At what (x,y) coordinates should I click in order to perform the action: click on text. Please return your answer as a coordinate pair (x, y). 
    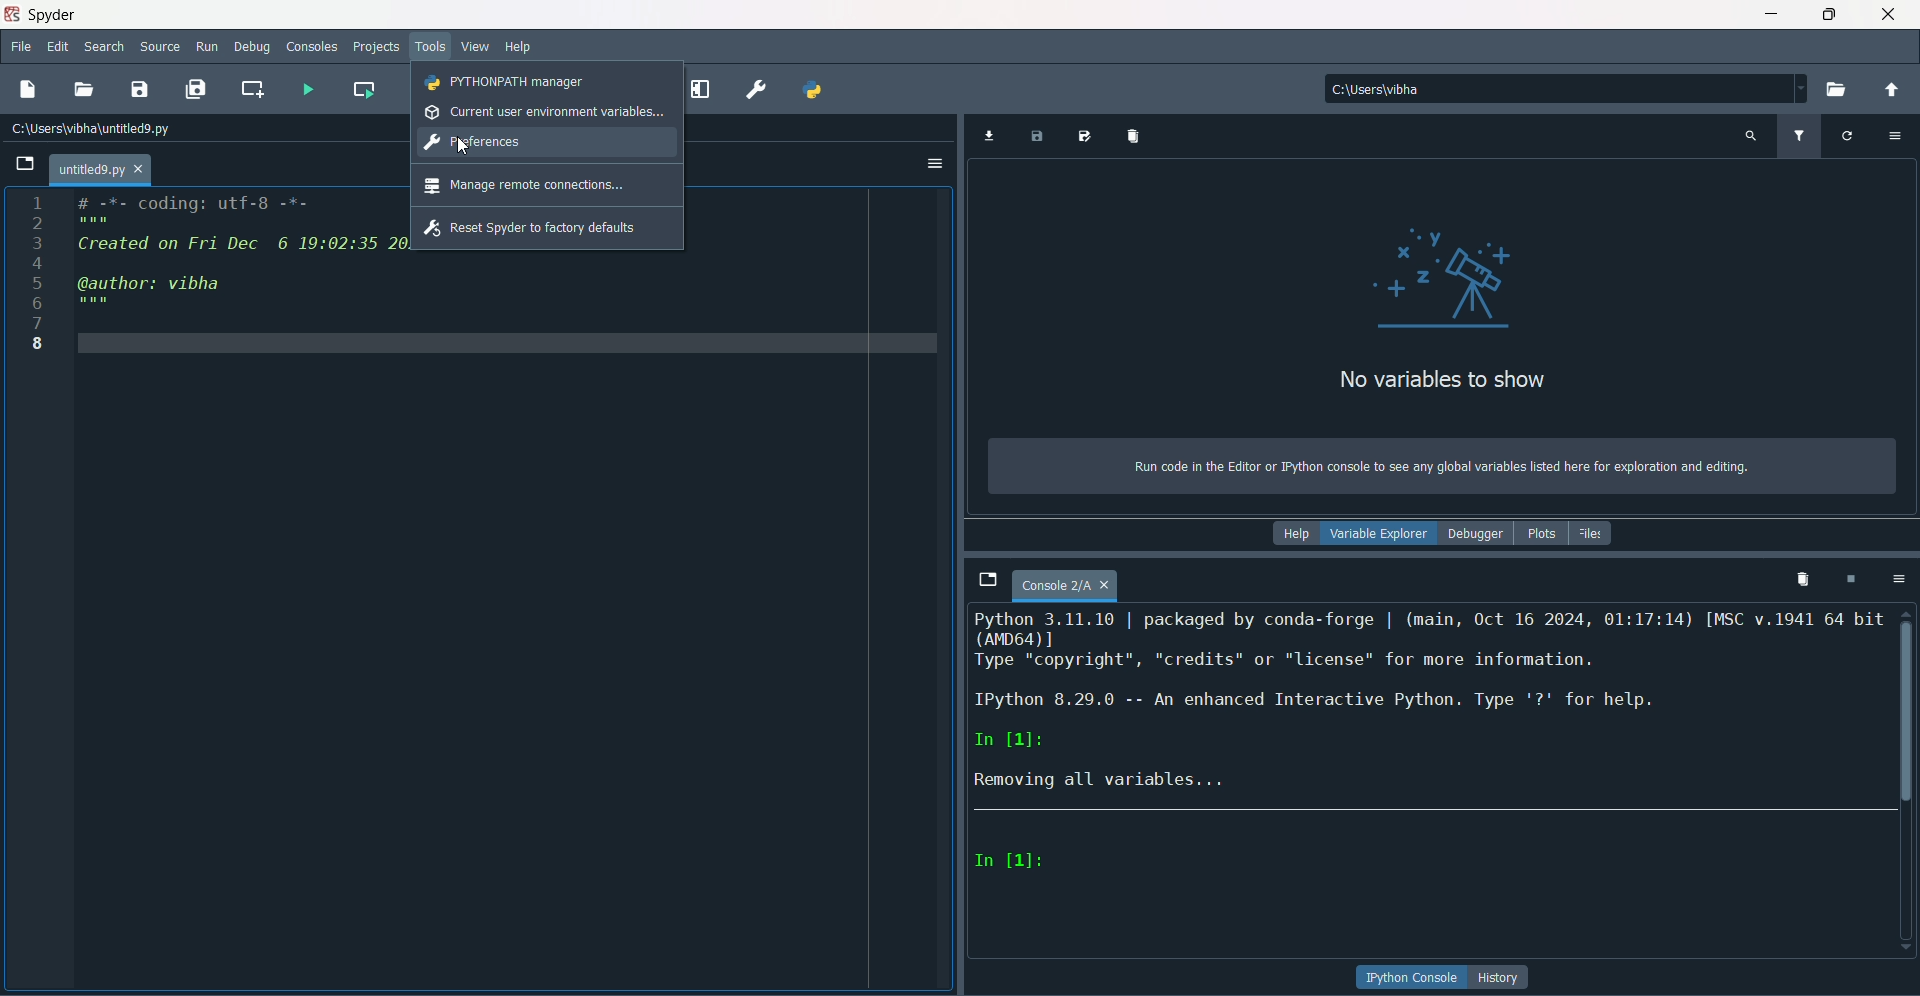
    Looking at the image, I should click on (1430, 705).